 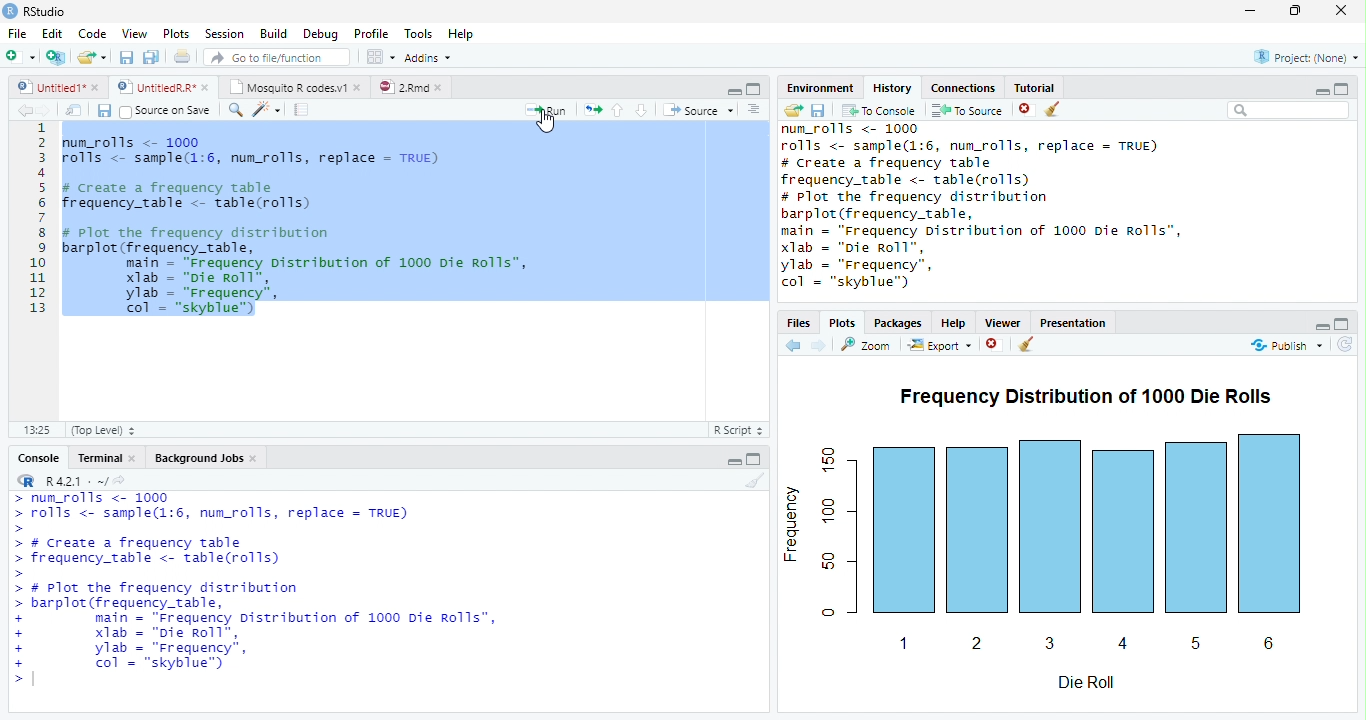 I want to click on 1, so click(x=903, y=642).